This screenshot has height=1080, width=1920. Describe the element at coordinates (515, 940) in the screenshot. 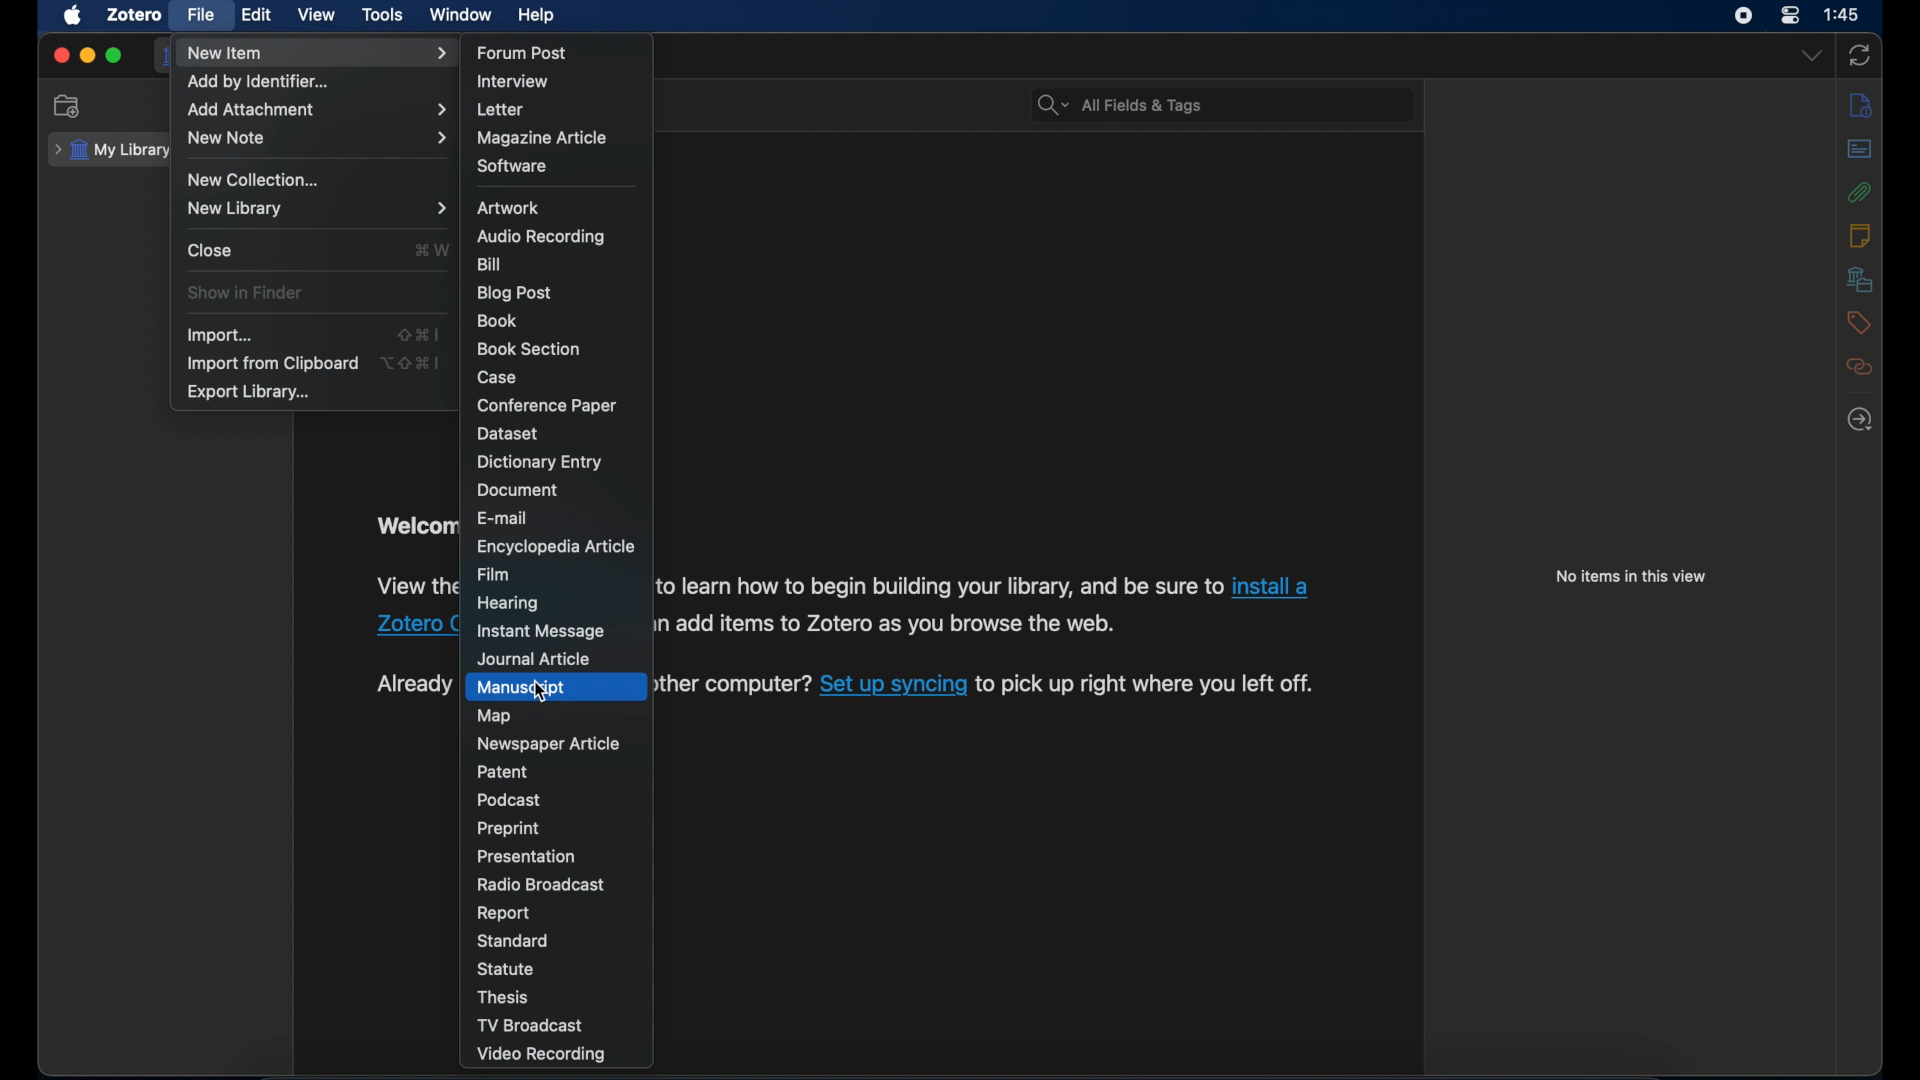

I see `standard` at that location.